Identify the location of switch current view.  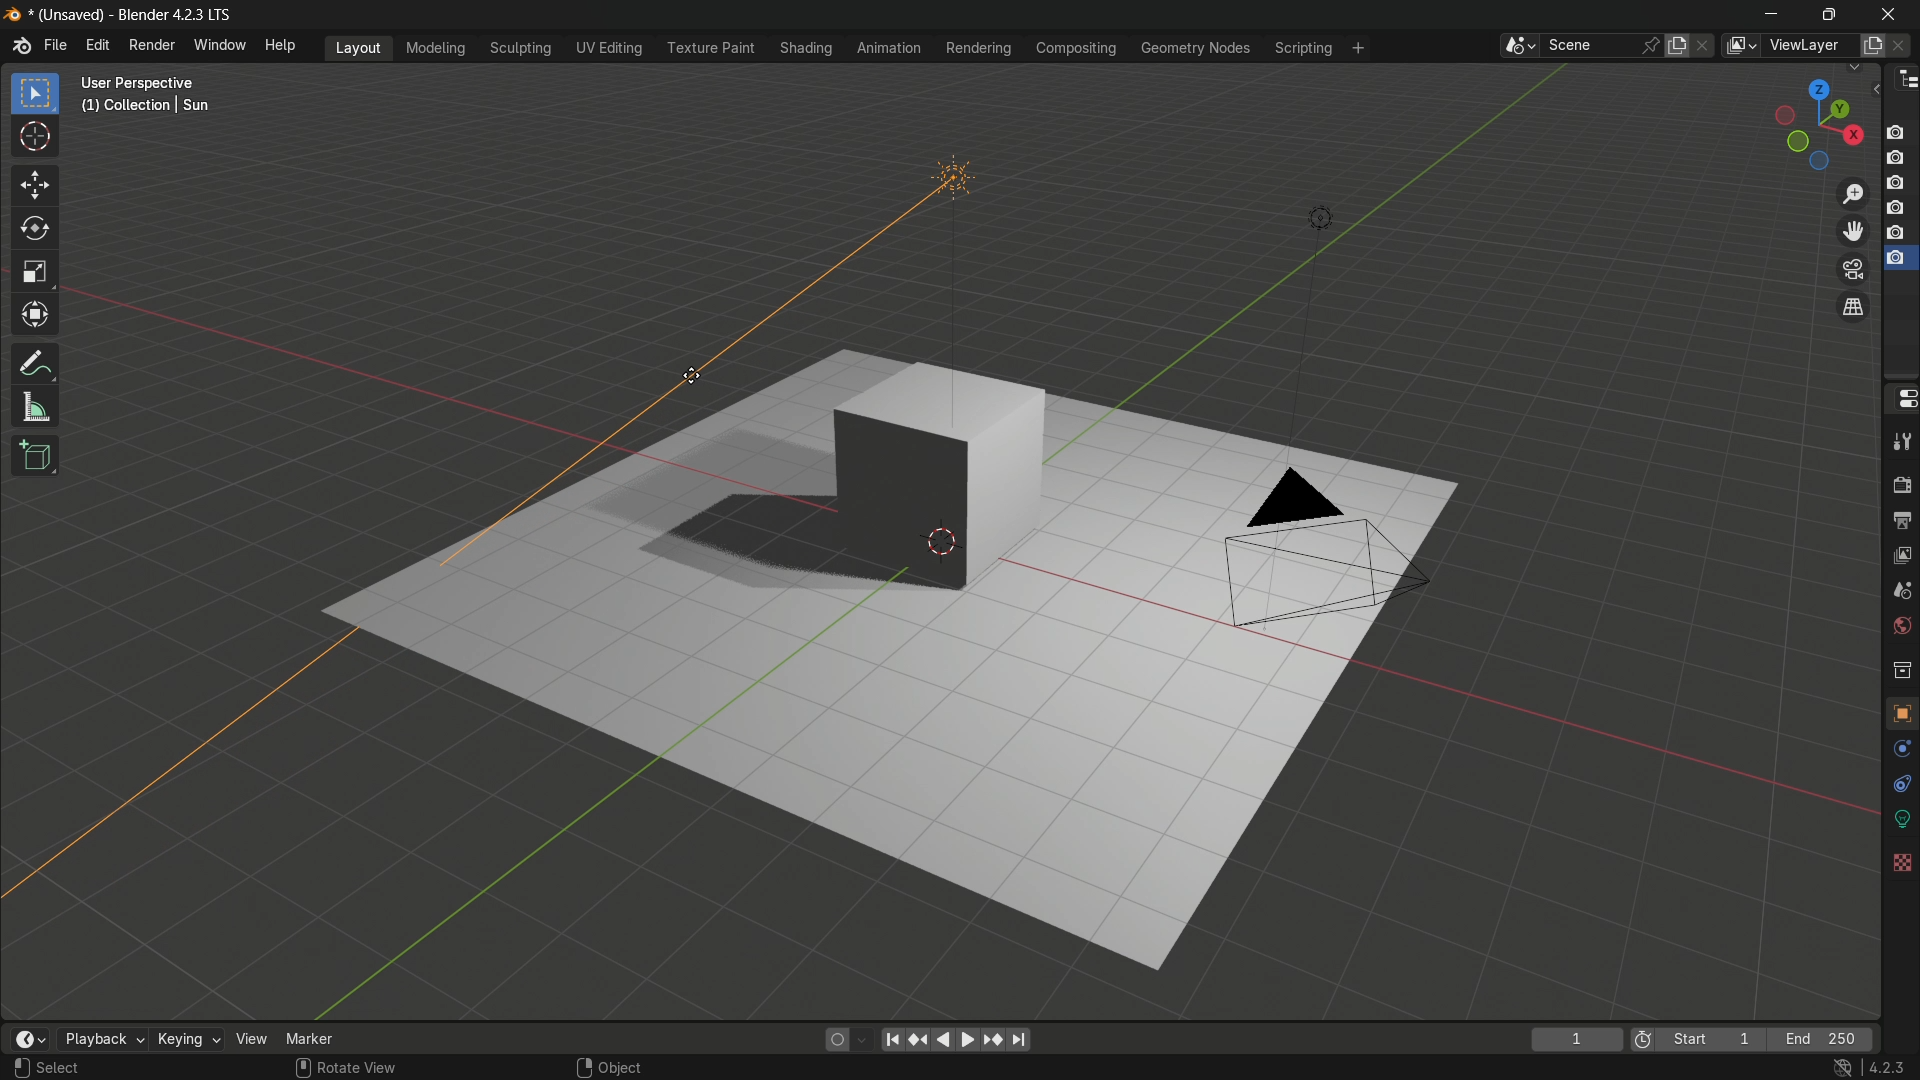
(1855, 307).